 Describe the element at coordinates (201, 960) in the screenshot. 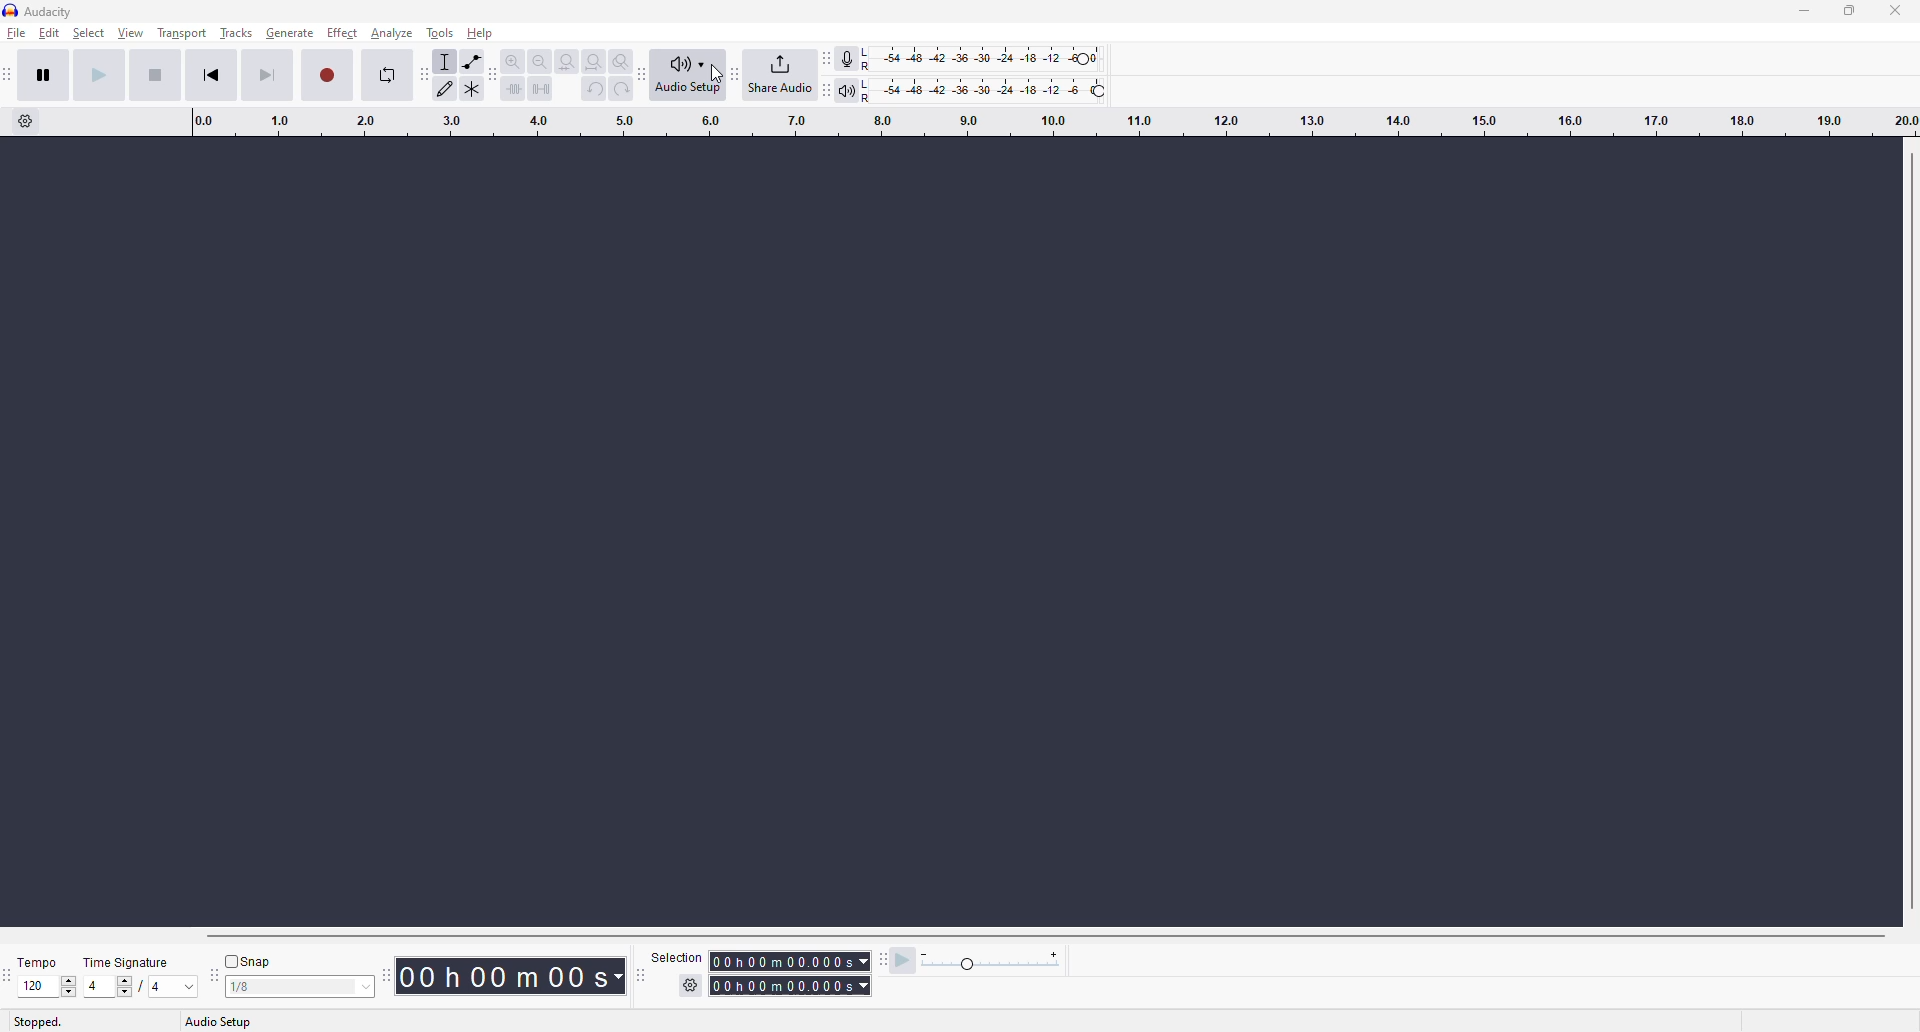

I see `snap toolbar` at that location.